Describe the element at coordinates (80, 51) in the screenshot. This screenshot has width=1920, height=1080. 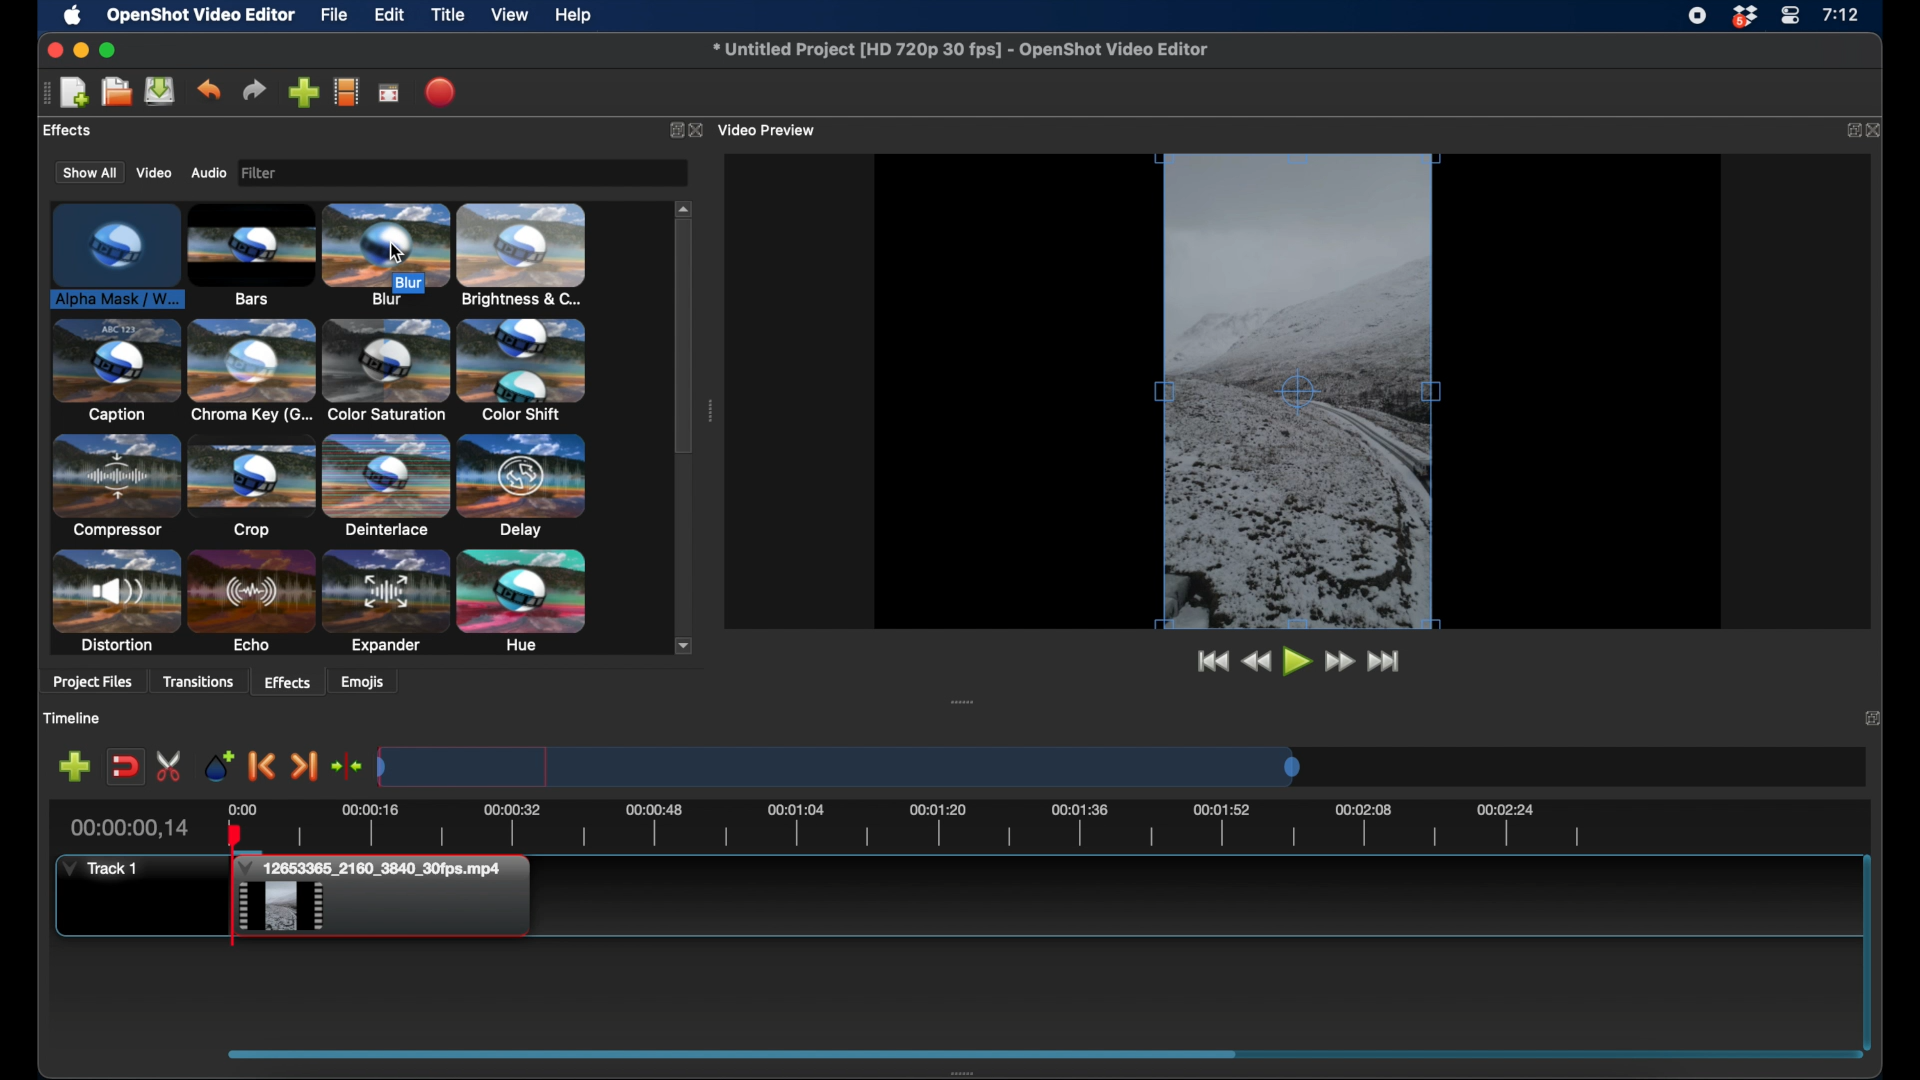
I see `minimize` at that location.